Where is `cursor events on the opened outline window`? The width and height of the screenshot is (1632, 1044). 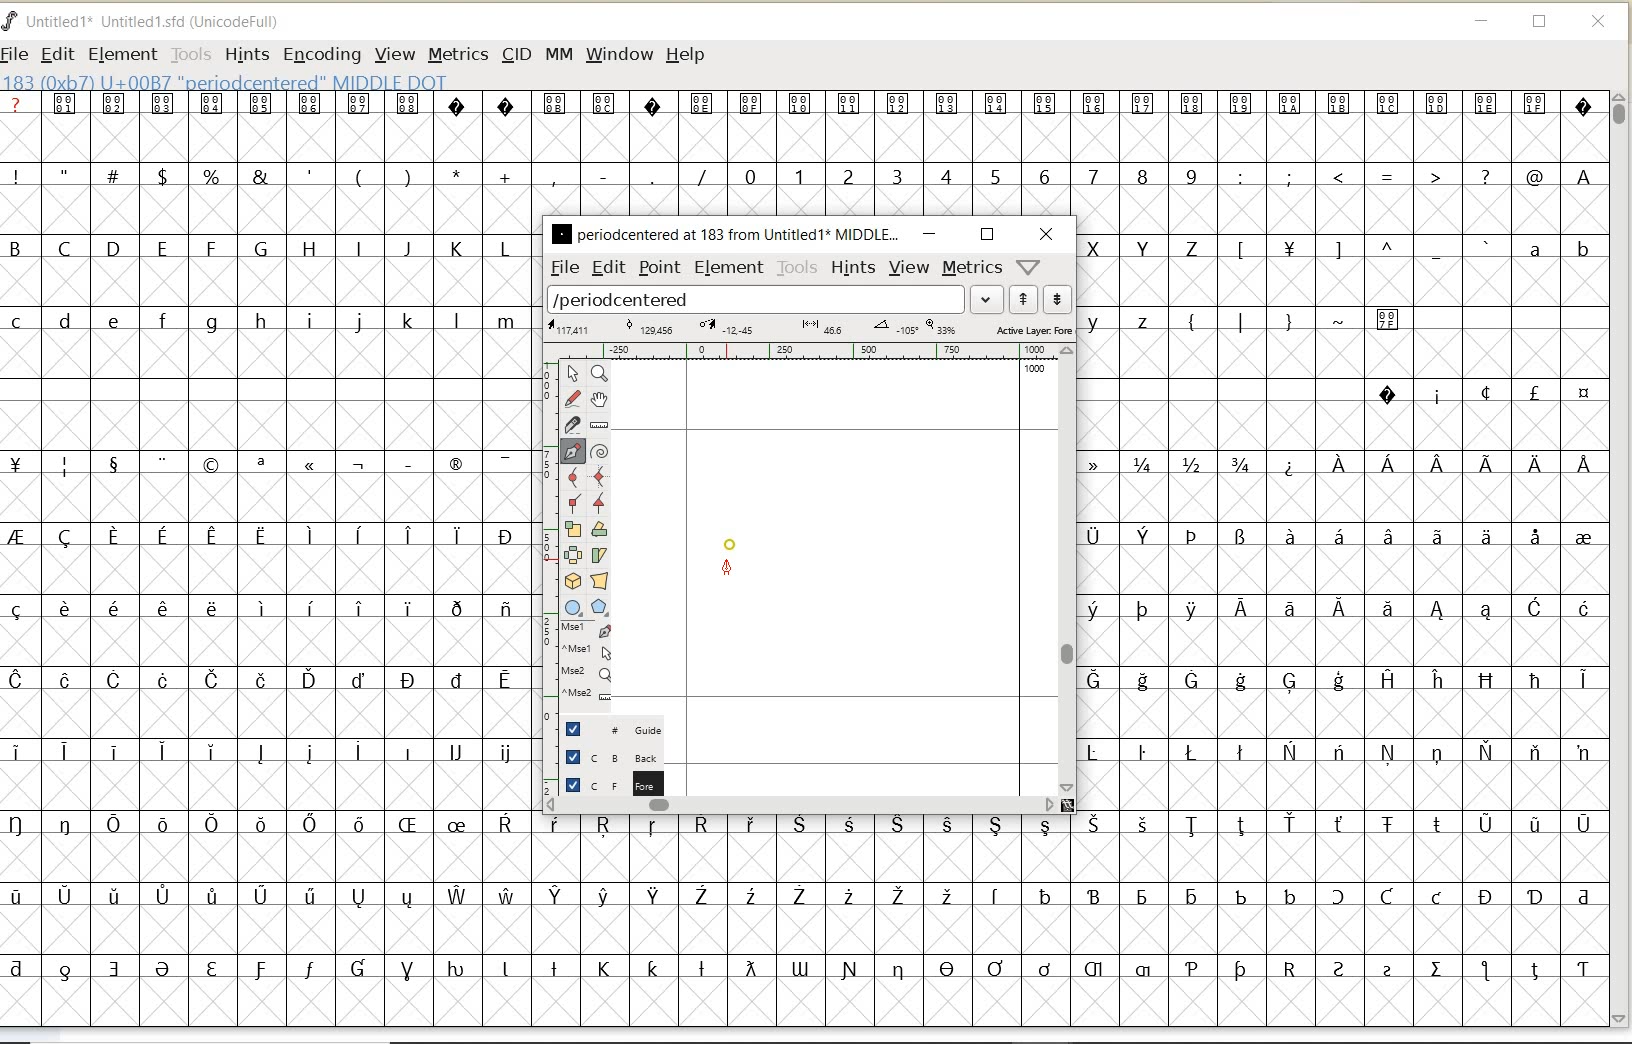
cursor events on the opened outline window is located at coordinates (587, 662).